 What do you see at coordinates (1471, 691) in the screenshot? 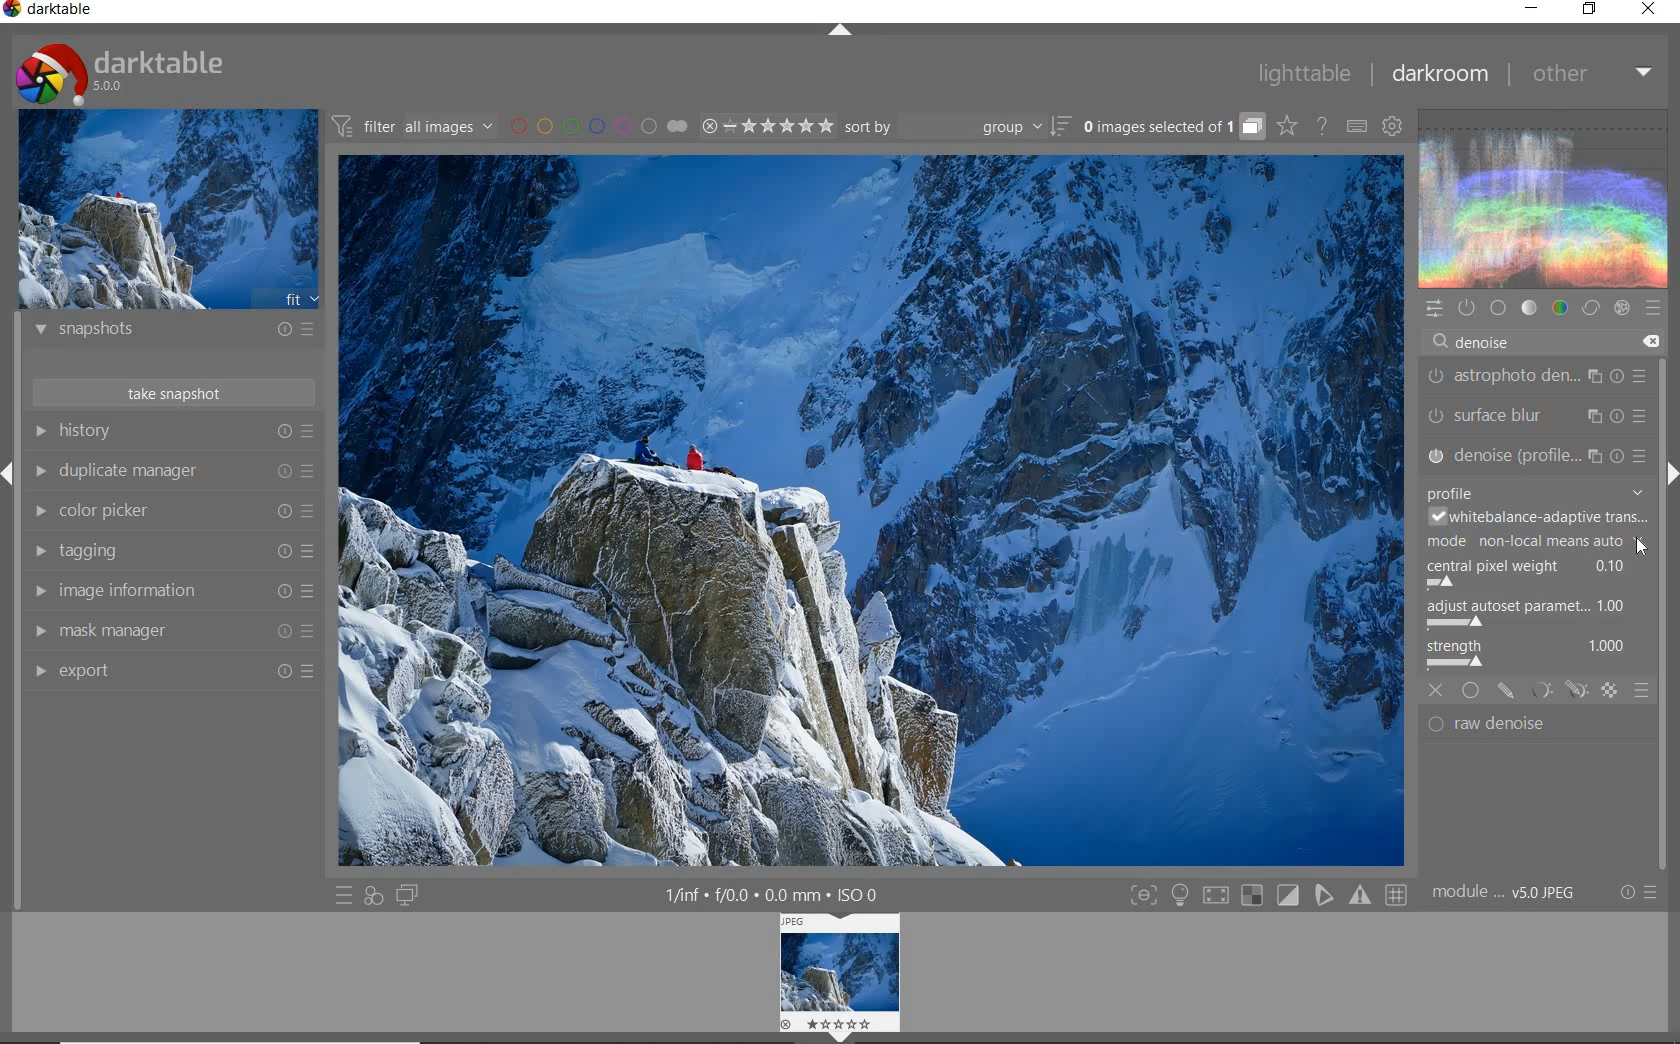
I see `UNIFORMLY` at bounding box center [1471, 691].